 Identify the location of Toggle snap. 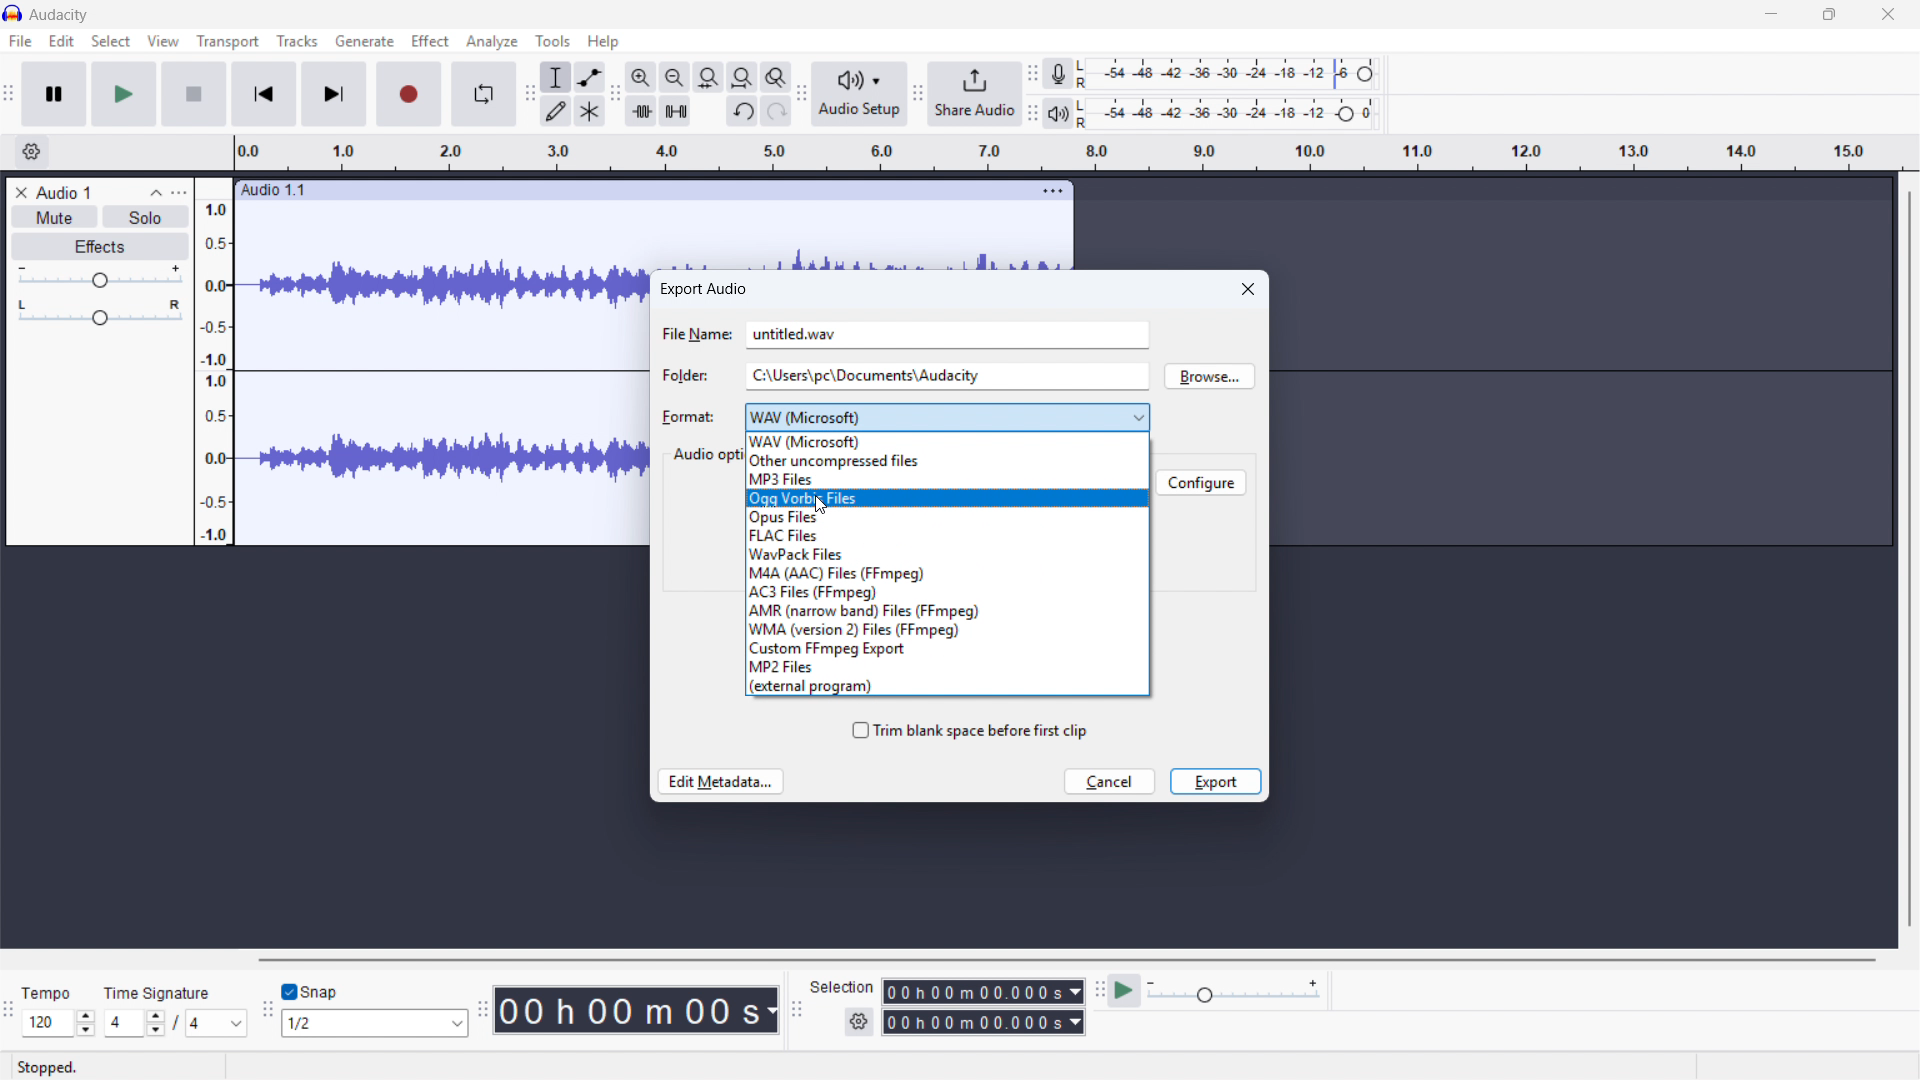
(310, 992).